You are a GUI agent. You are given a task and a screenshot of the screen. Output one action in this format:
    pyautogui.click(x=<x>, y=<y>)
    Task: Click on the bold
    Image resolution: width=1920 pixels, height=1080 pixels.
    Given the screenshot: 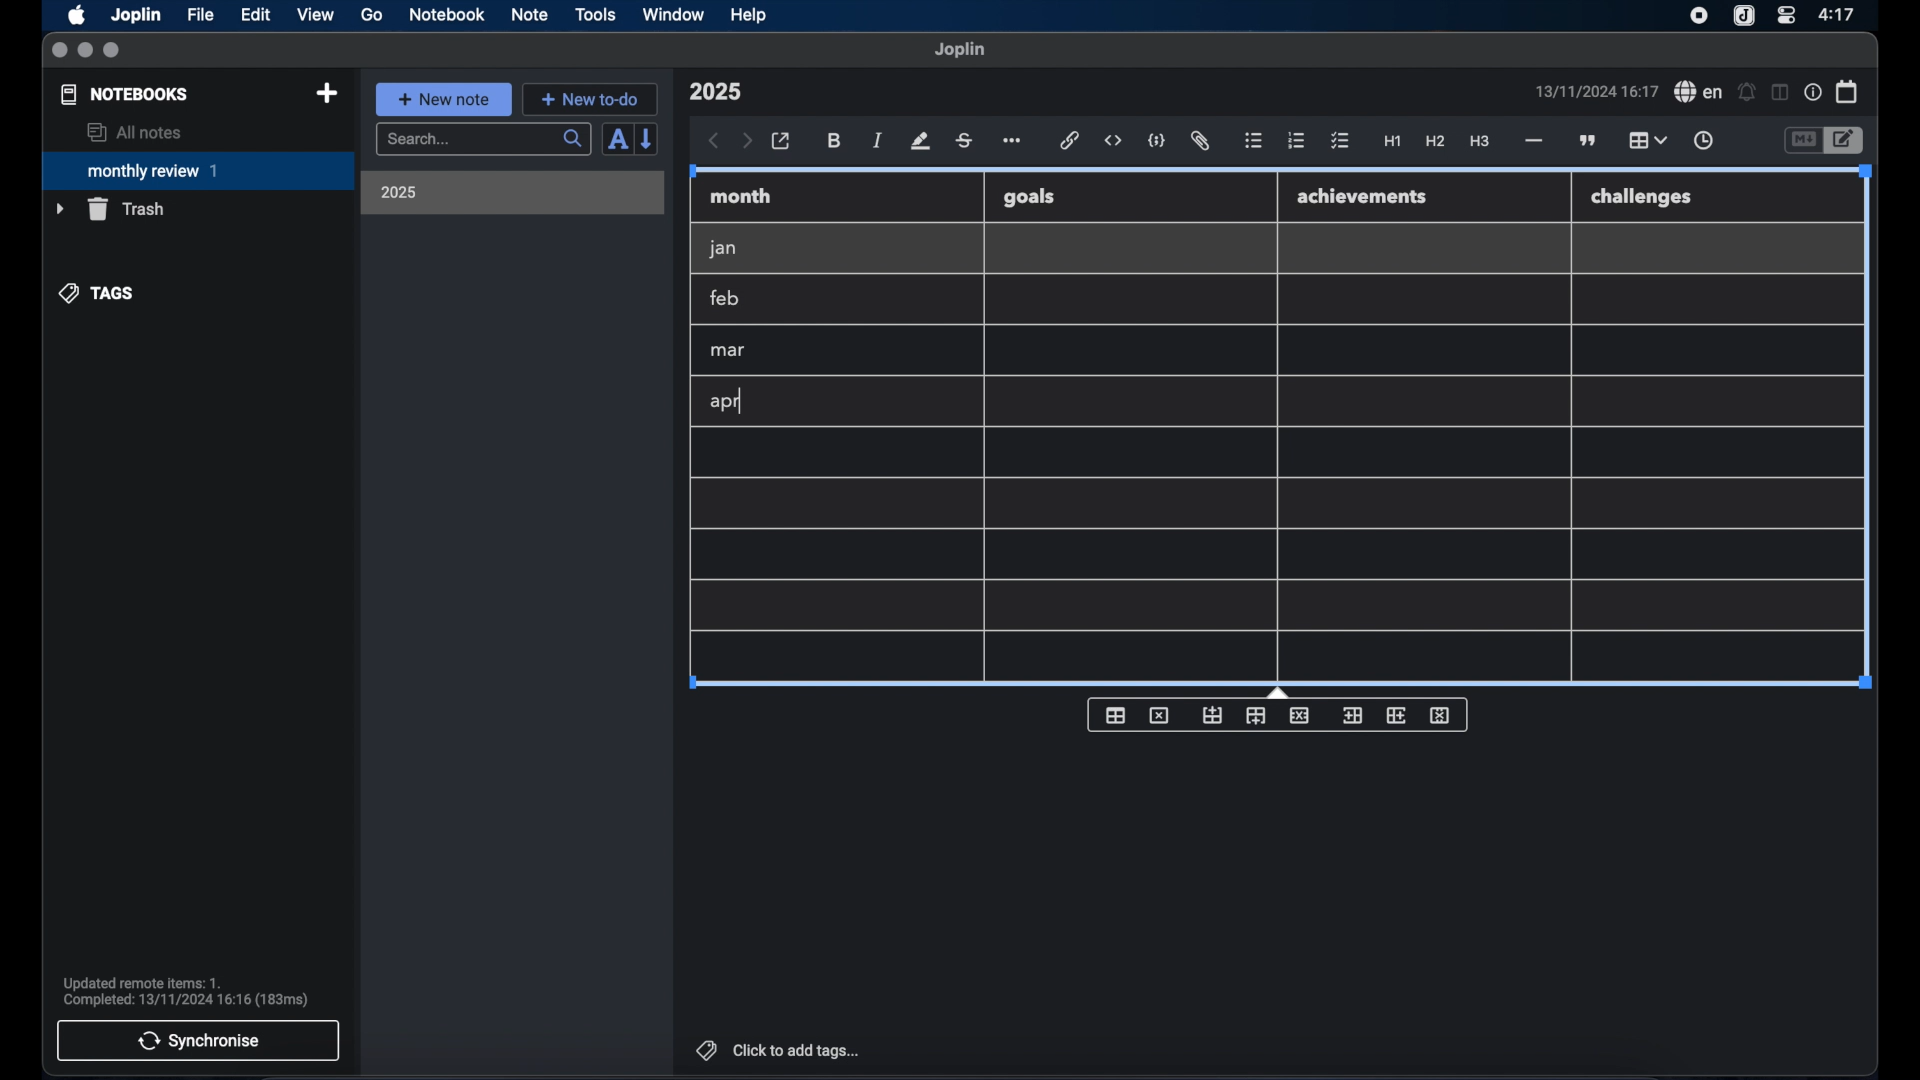 What is the action you would take?
    pyautogui.click(x=836, y=141)
    